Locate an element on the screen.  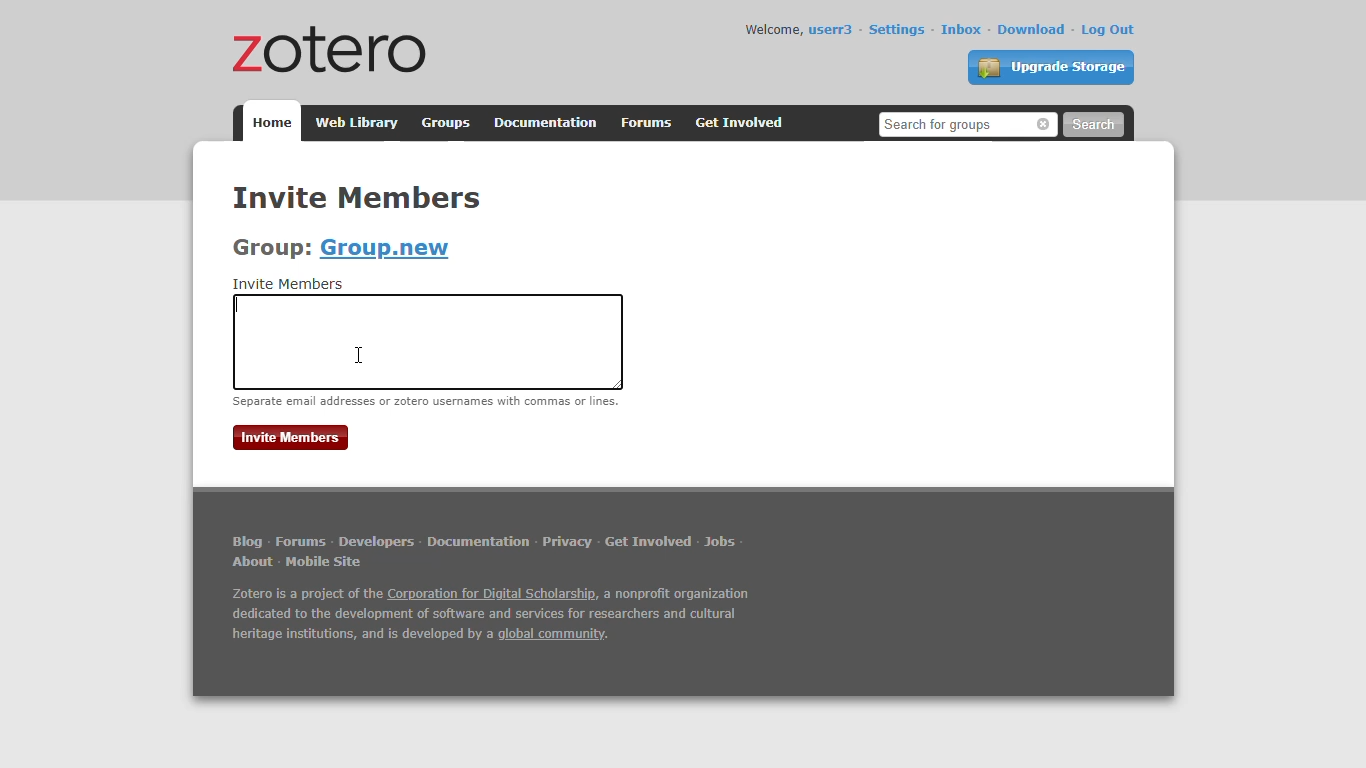
blog is located at coordinates (247, 542).